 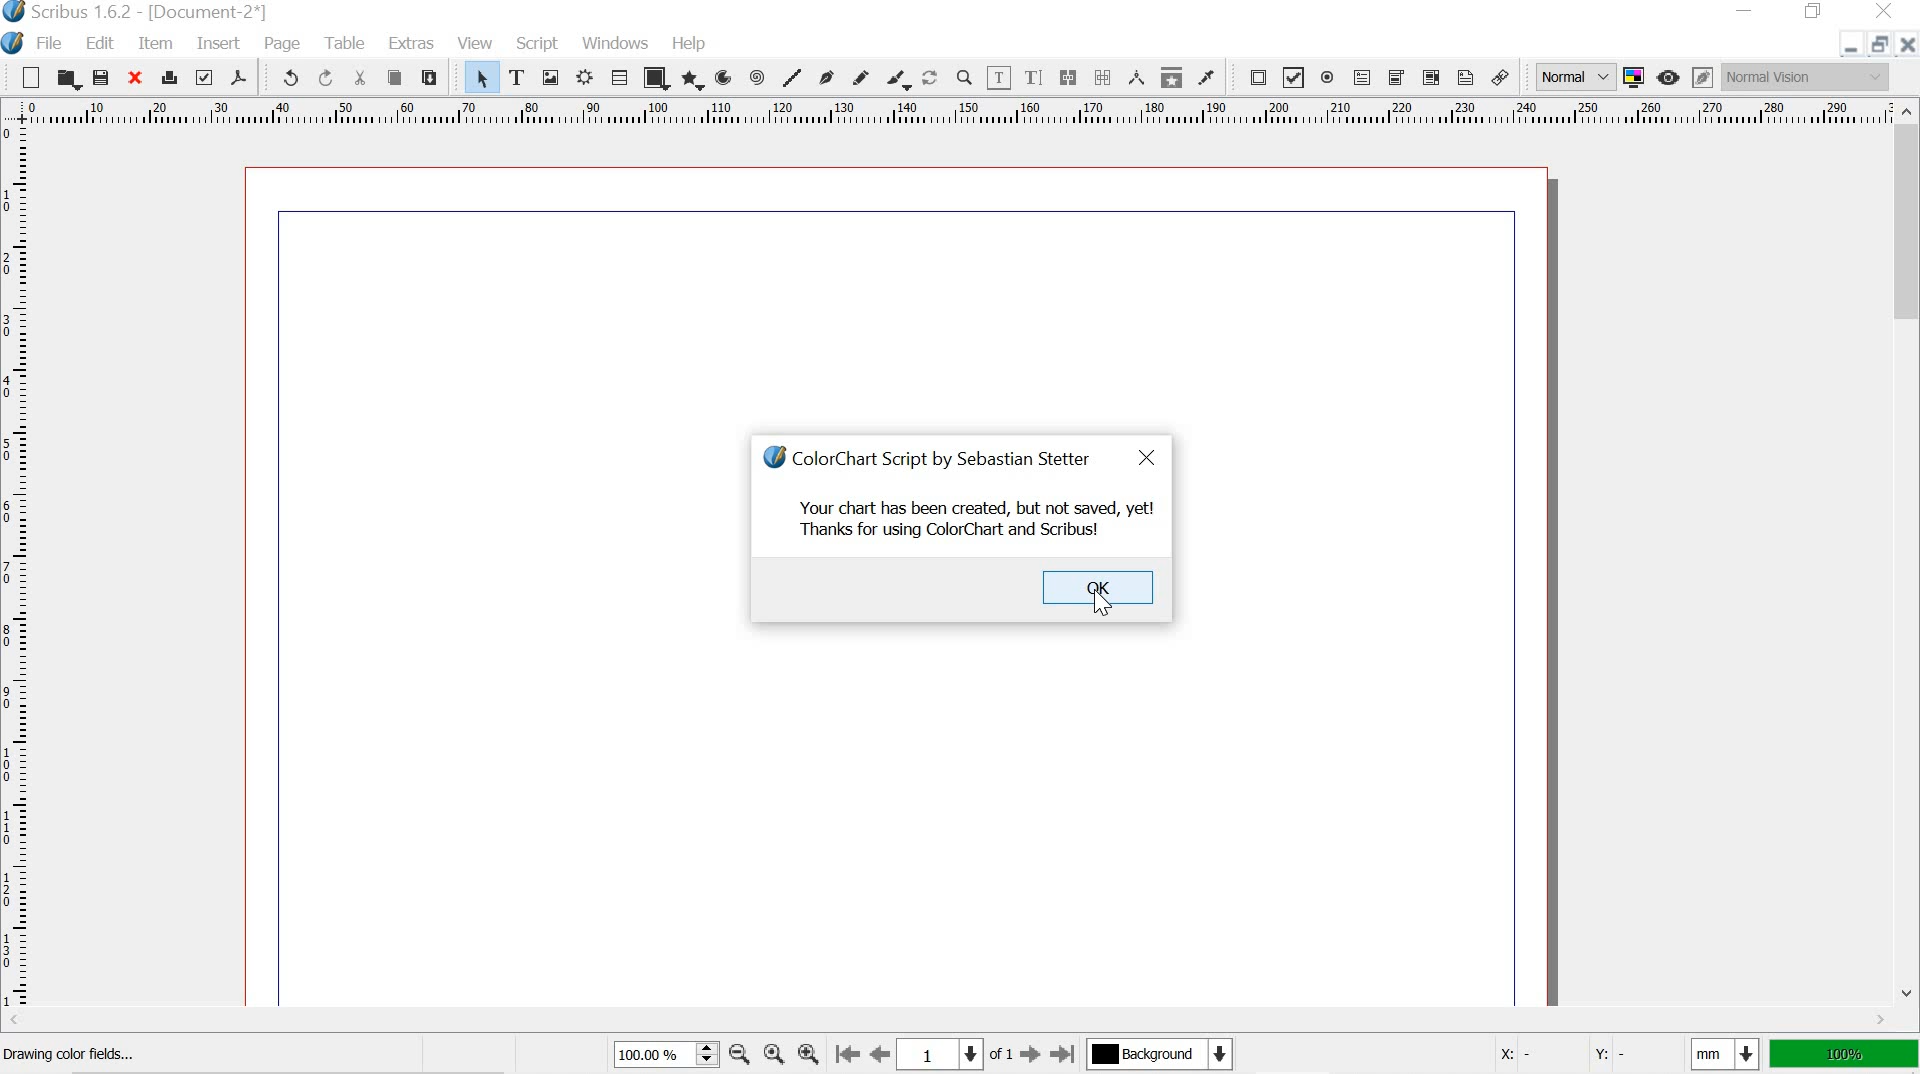 What do you see at coordinates (539, 44) in the screenshot?
I see `script` at bounding box center [539, 44].